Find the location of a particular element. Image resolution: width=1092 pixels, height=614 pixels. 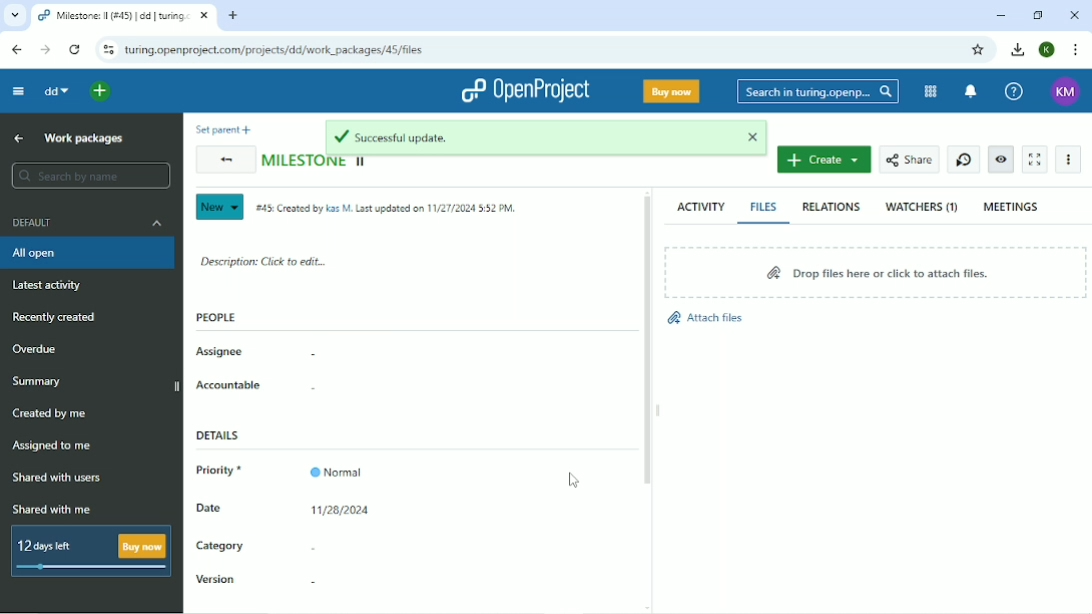

Bookmark this tab is located at coordinates (977, 50).